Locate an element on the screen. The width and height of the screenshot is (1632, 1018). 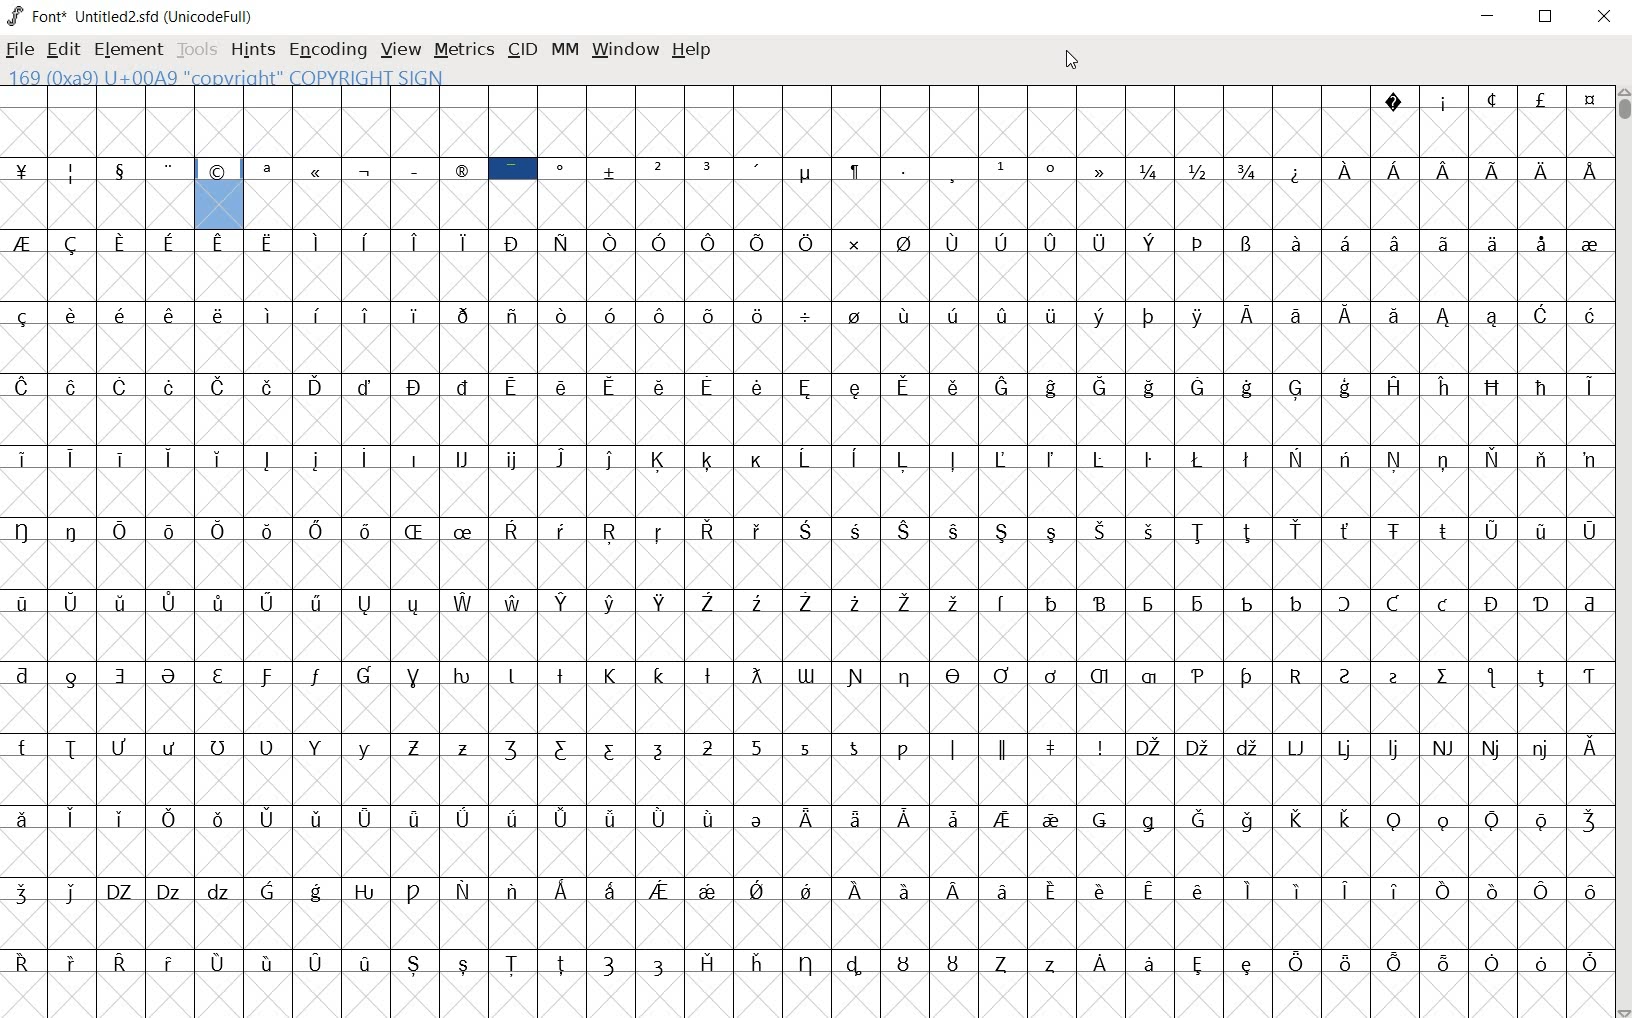
element is located at coordinates (128, 49).